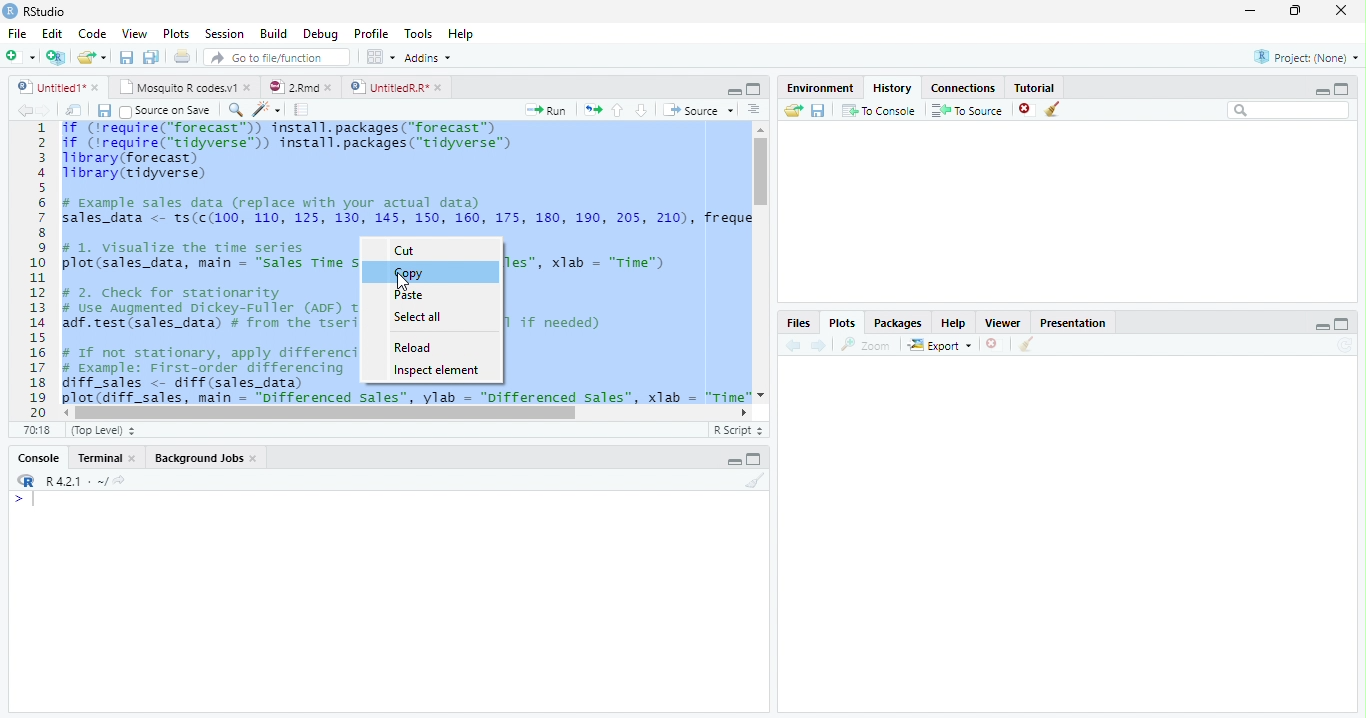 The height and width of the screenshot is (718, 1366). What do you see at coordinates (642, 111) in the screenshot?
I see `Down` at bounding box center [642, 111].